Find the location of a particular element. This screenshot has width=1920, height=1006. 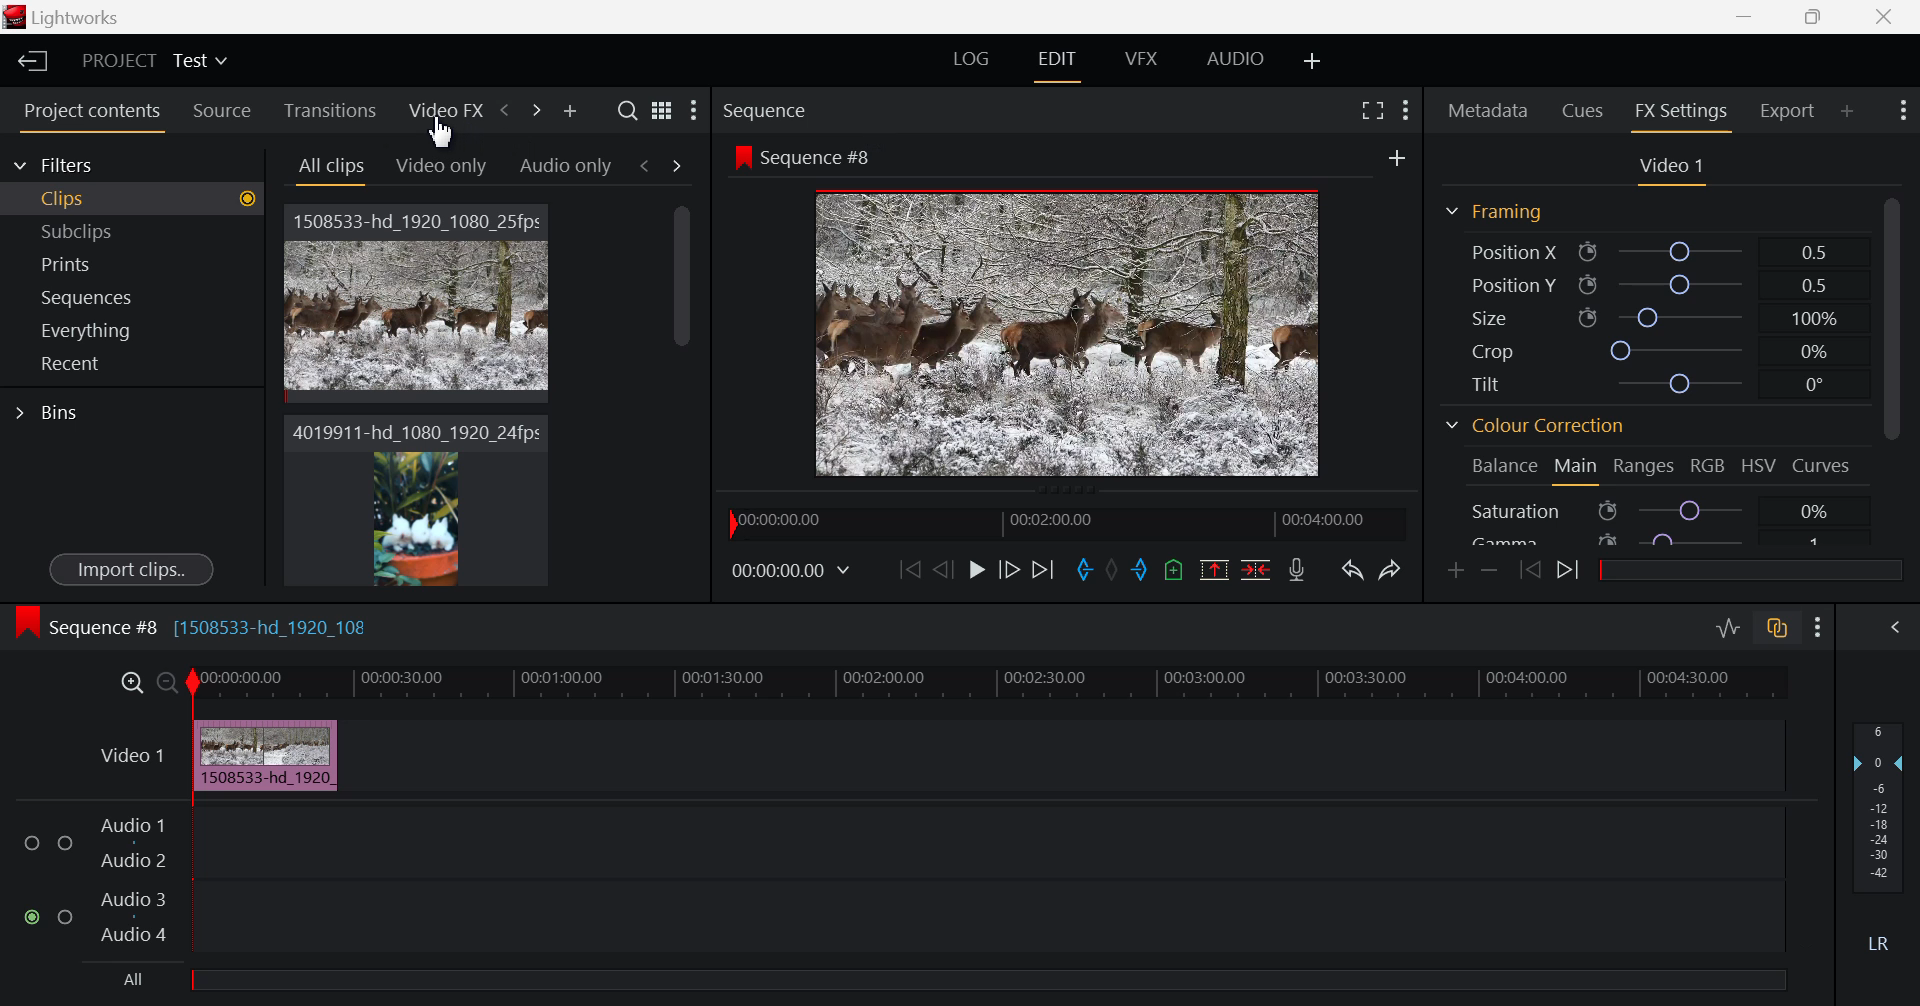

Timeline Zoom Out is located at coordinates (164, 680).